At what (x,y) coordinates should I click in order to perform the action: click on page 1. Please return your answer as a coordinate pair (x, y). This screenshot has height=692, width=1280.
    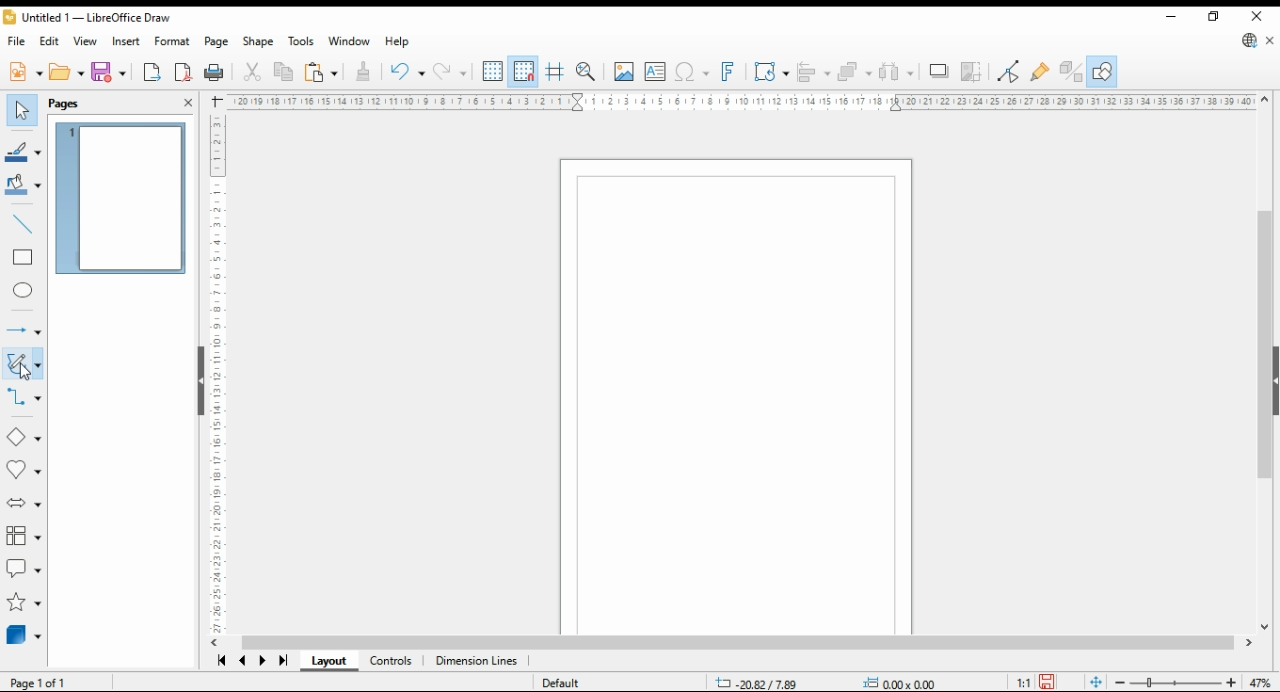
    Looking at the image, I should click on (122, 198).